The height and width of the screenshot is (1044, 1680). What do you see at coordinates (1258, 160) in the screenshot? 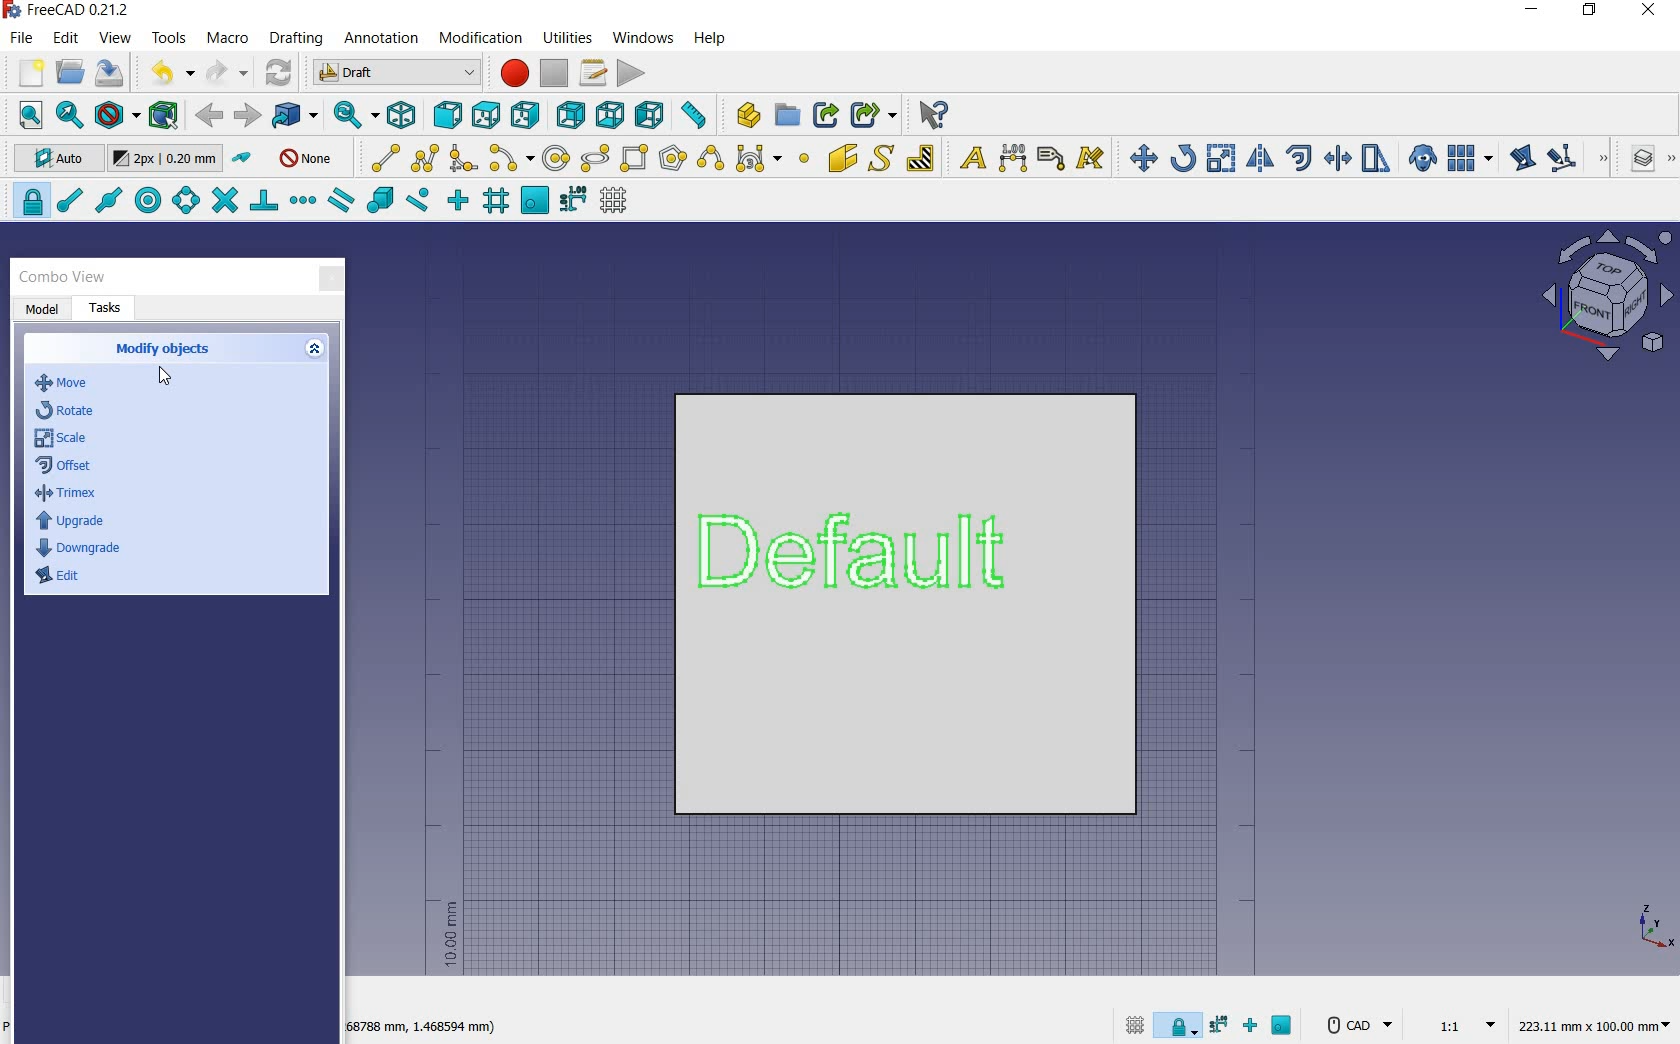
I see `mirror` at bounding box center [1258, 160].